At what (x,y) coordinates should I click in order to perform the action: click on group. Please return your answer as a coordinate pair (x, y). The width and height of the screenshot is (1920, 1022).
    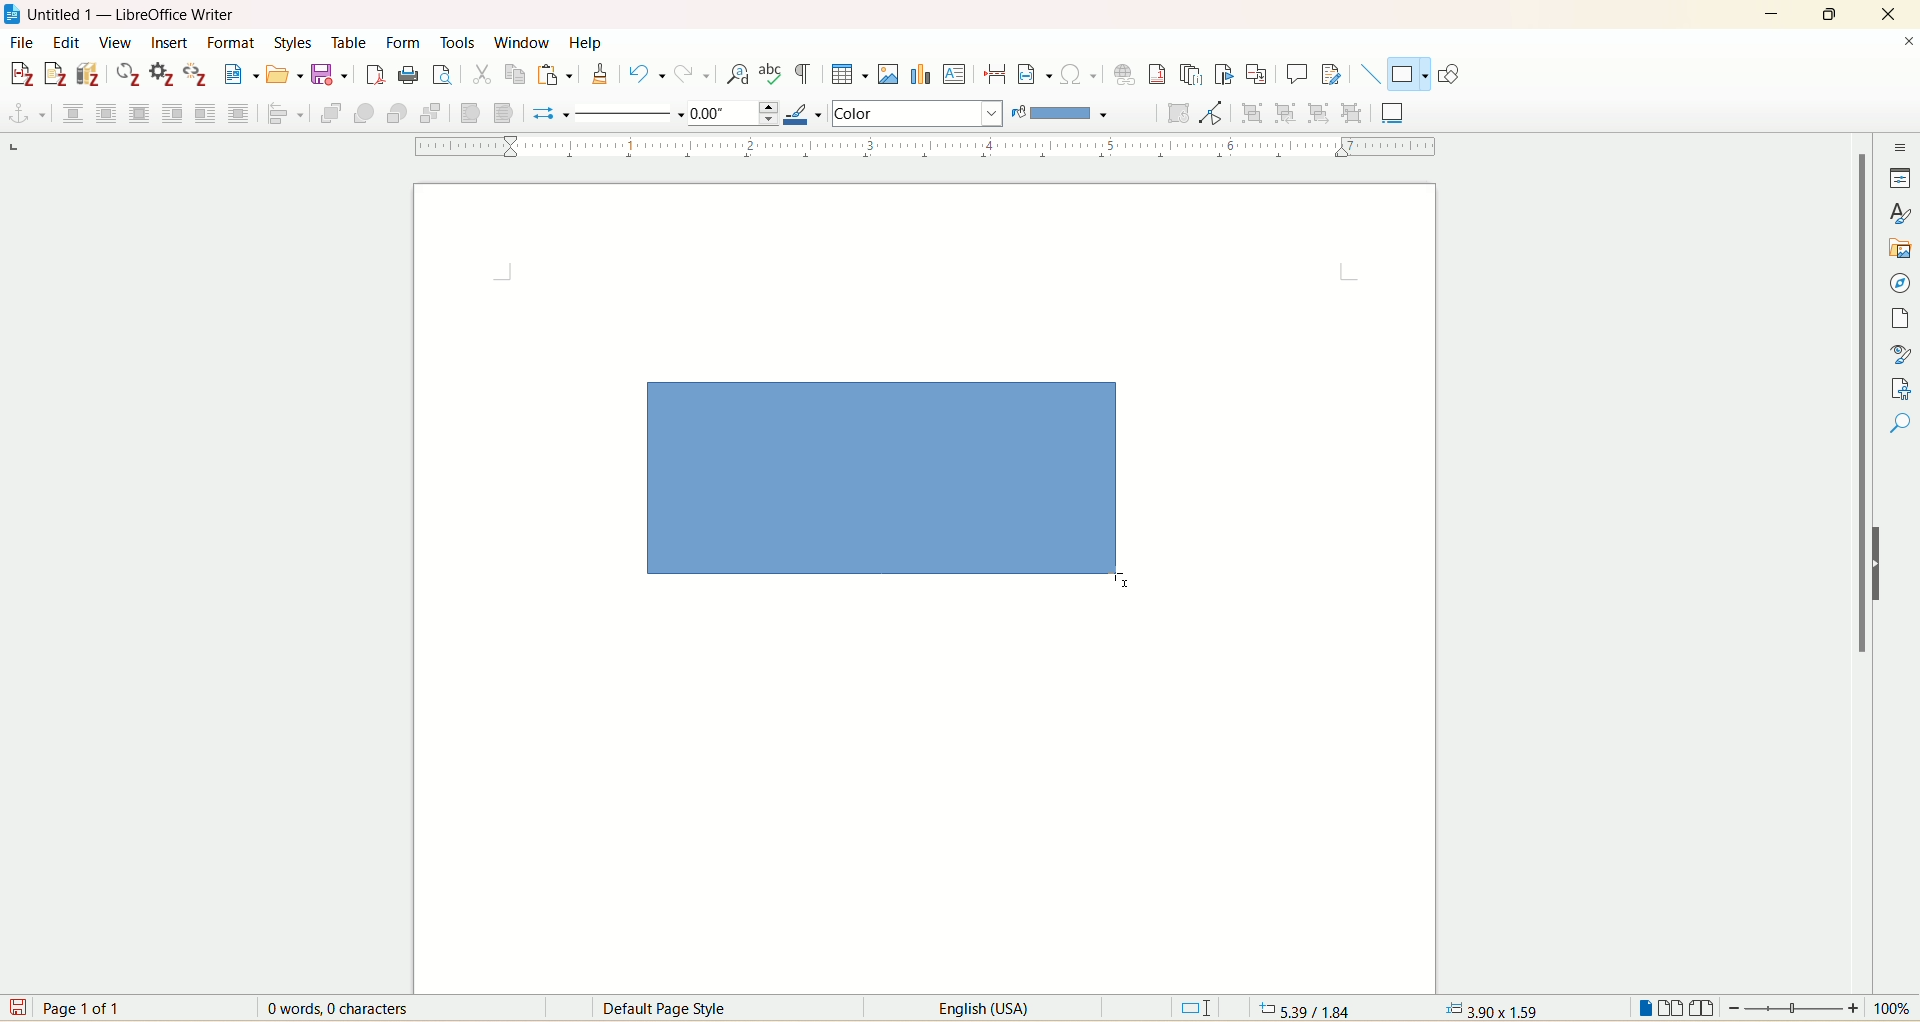
    Looking at the image, I should click on (1255, 114).